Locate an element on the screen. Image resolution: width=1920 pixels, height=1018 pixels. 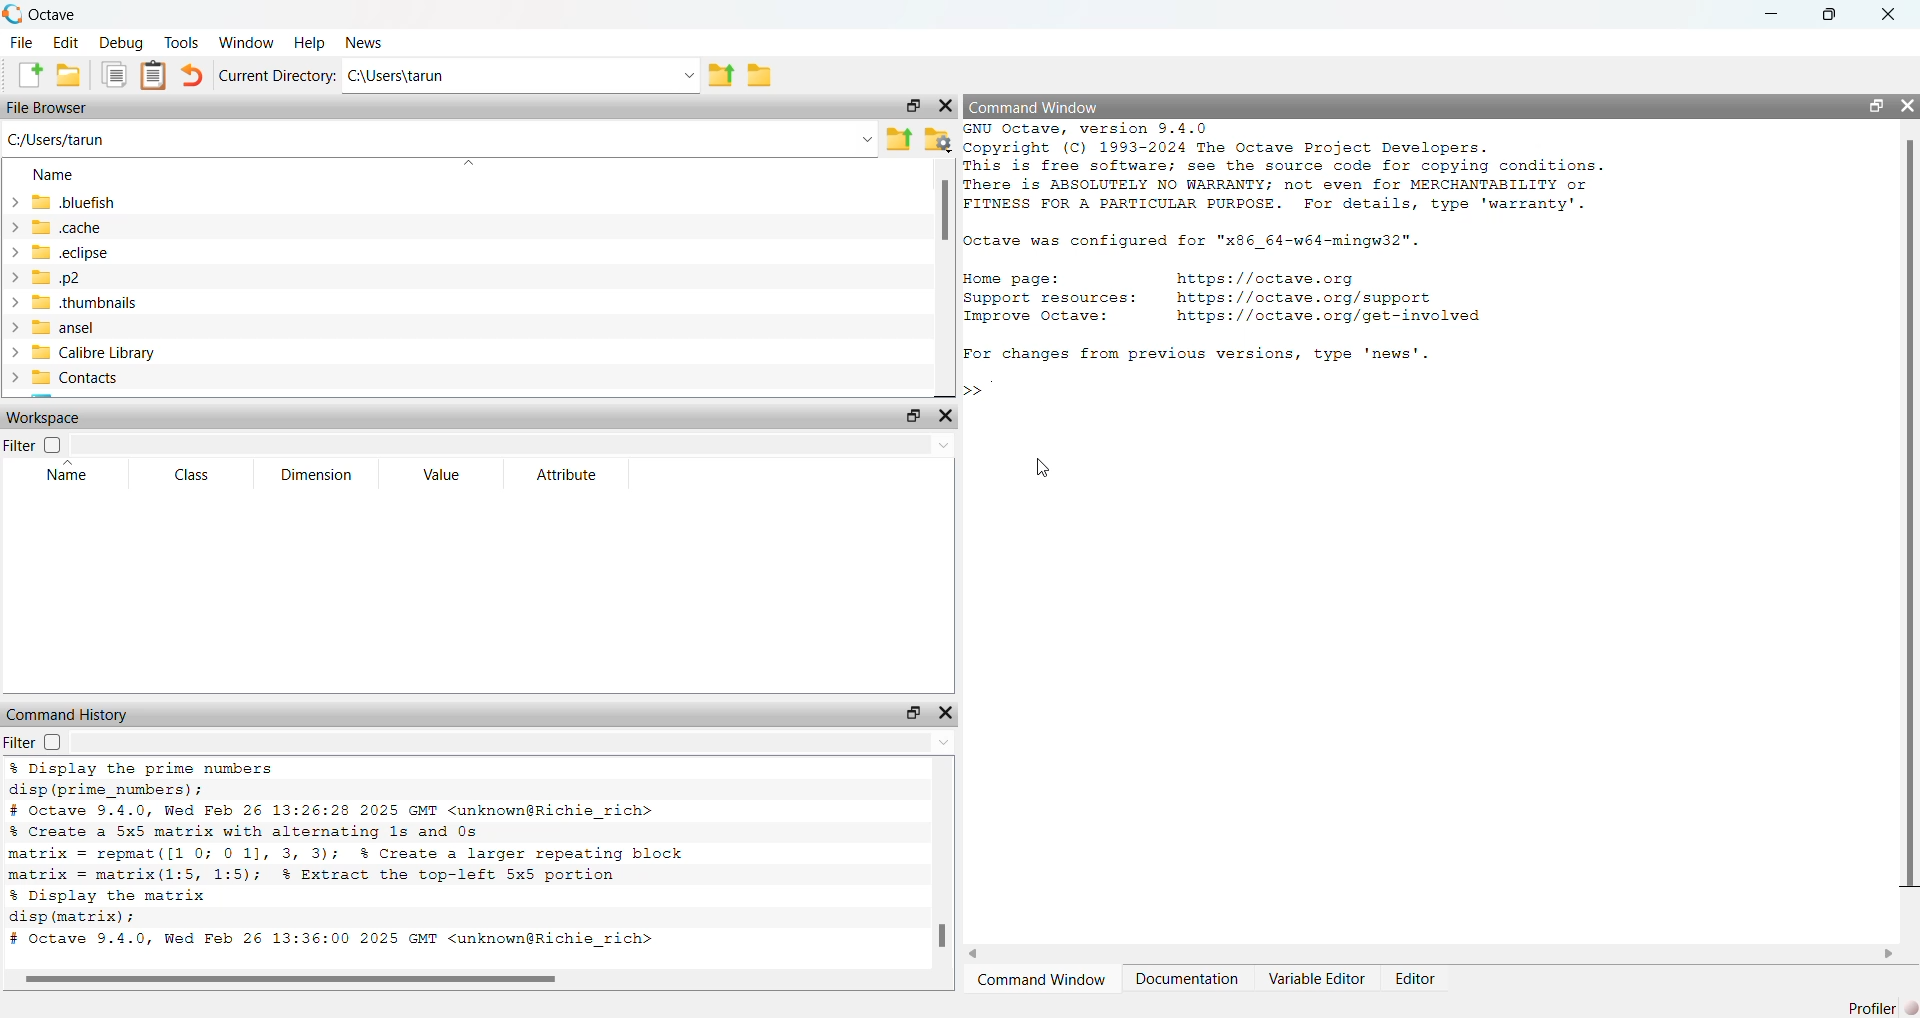
octave is located at coordinates (56, 12).